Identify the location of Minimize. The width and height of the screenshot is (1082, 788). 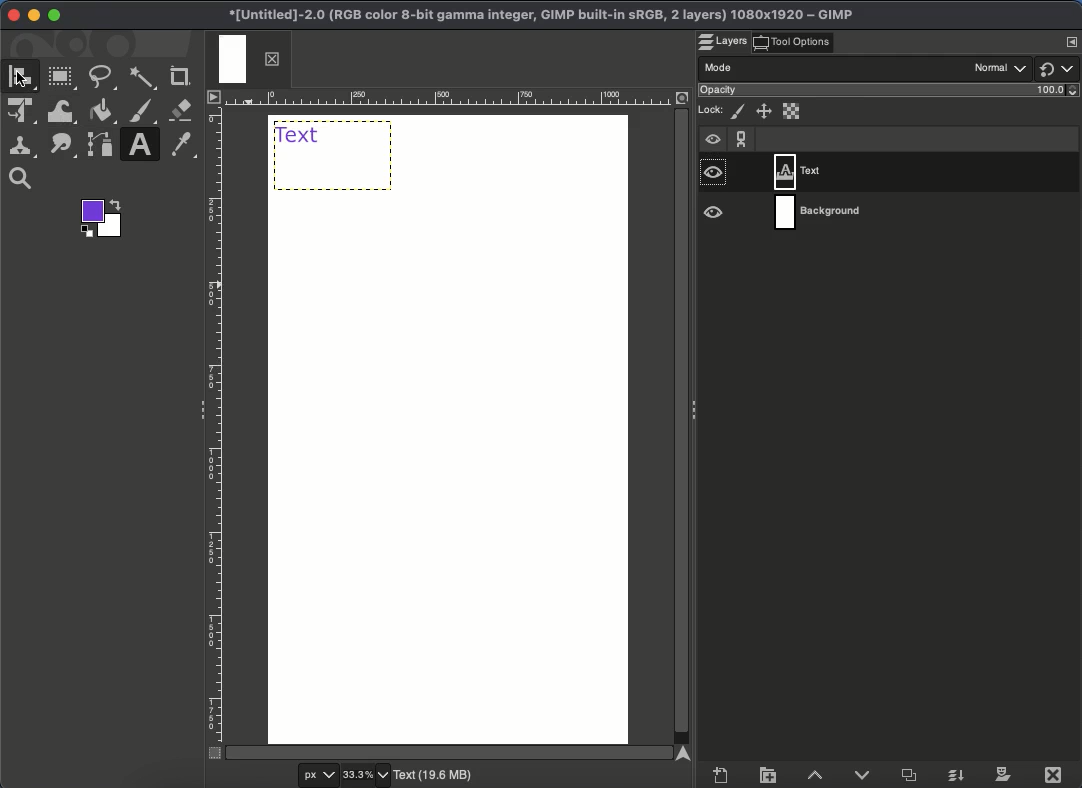
(34, 16).